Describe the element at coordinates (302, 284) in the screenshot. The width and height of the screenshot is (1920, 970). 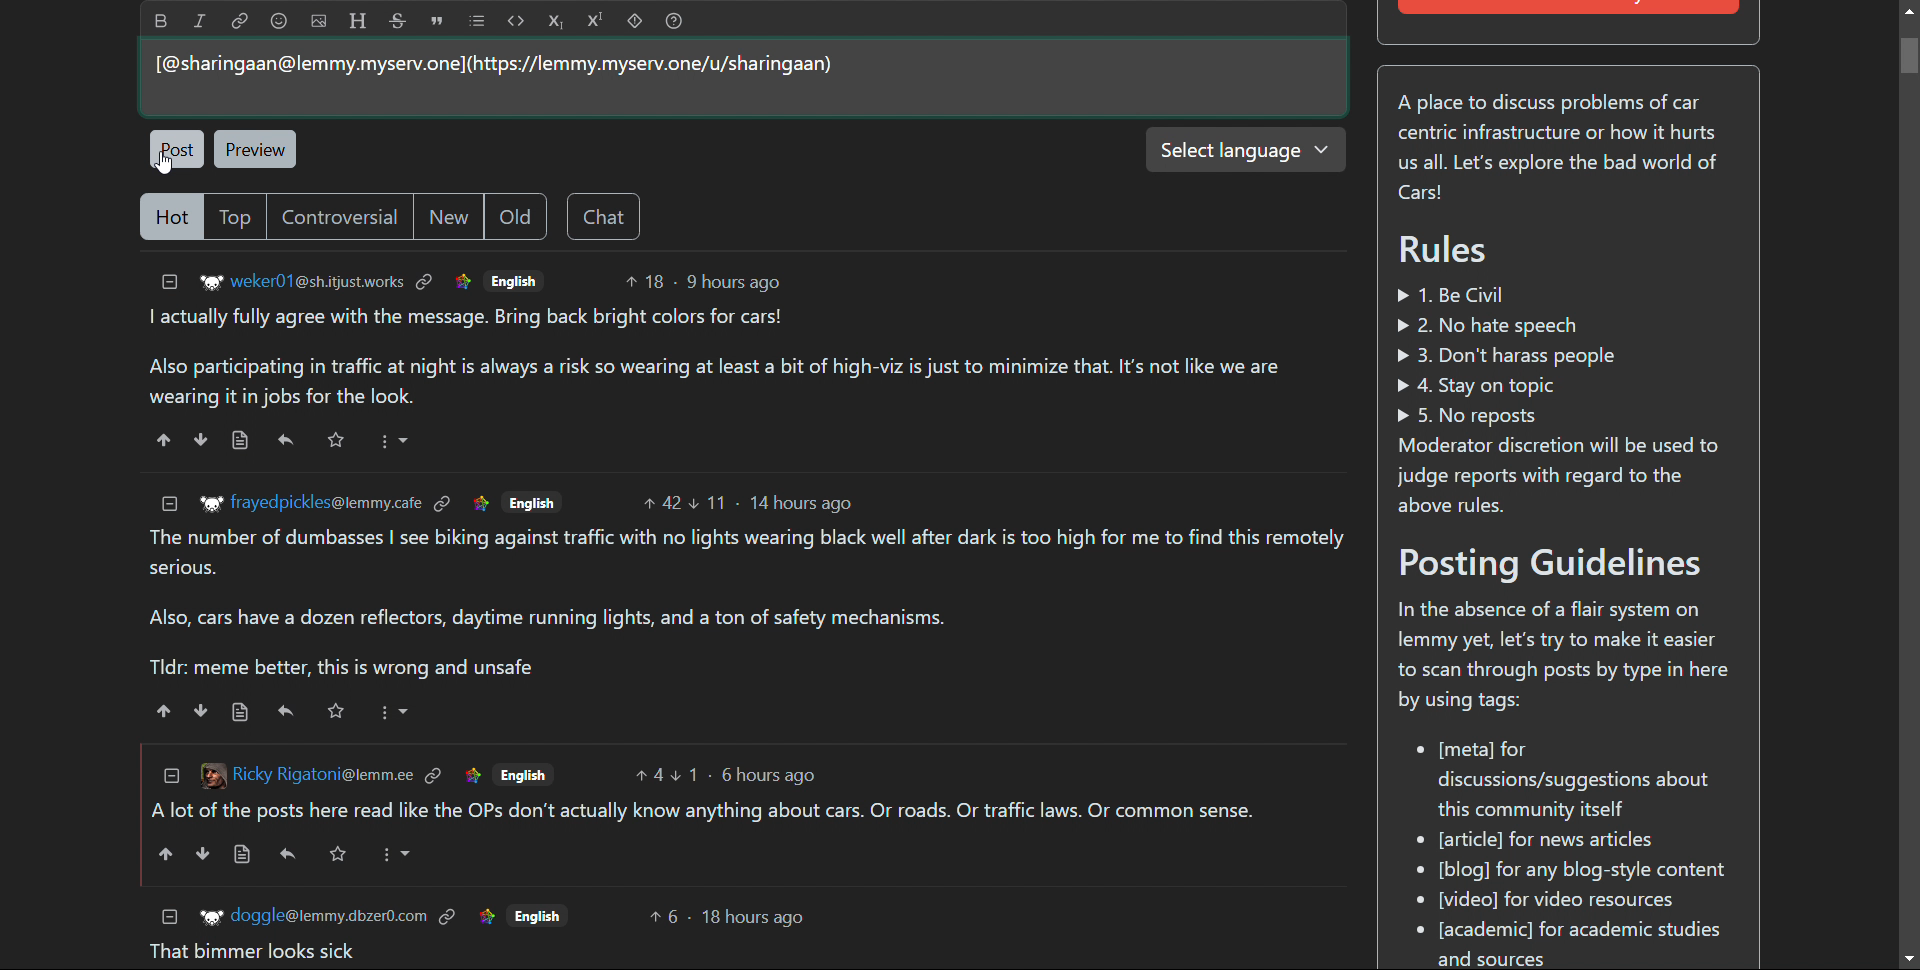
I see `'®" weker01@sh.itjustworks` at that location.